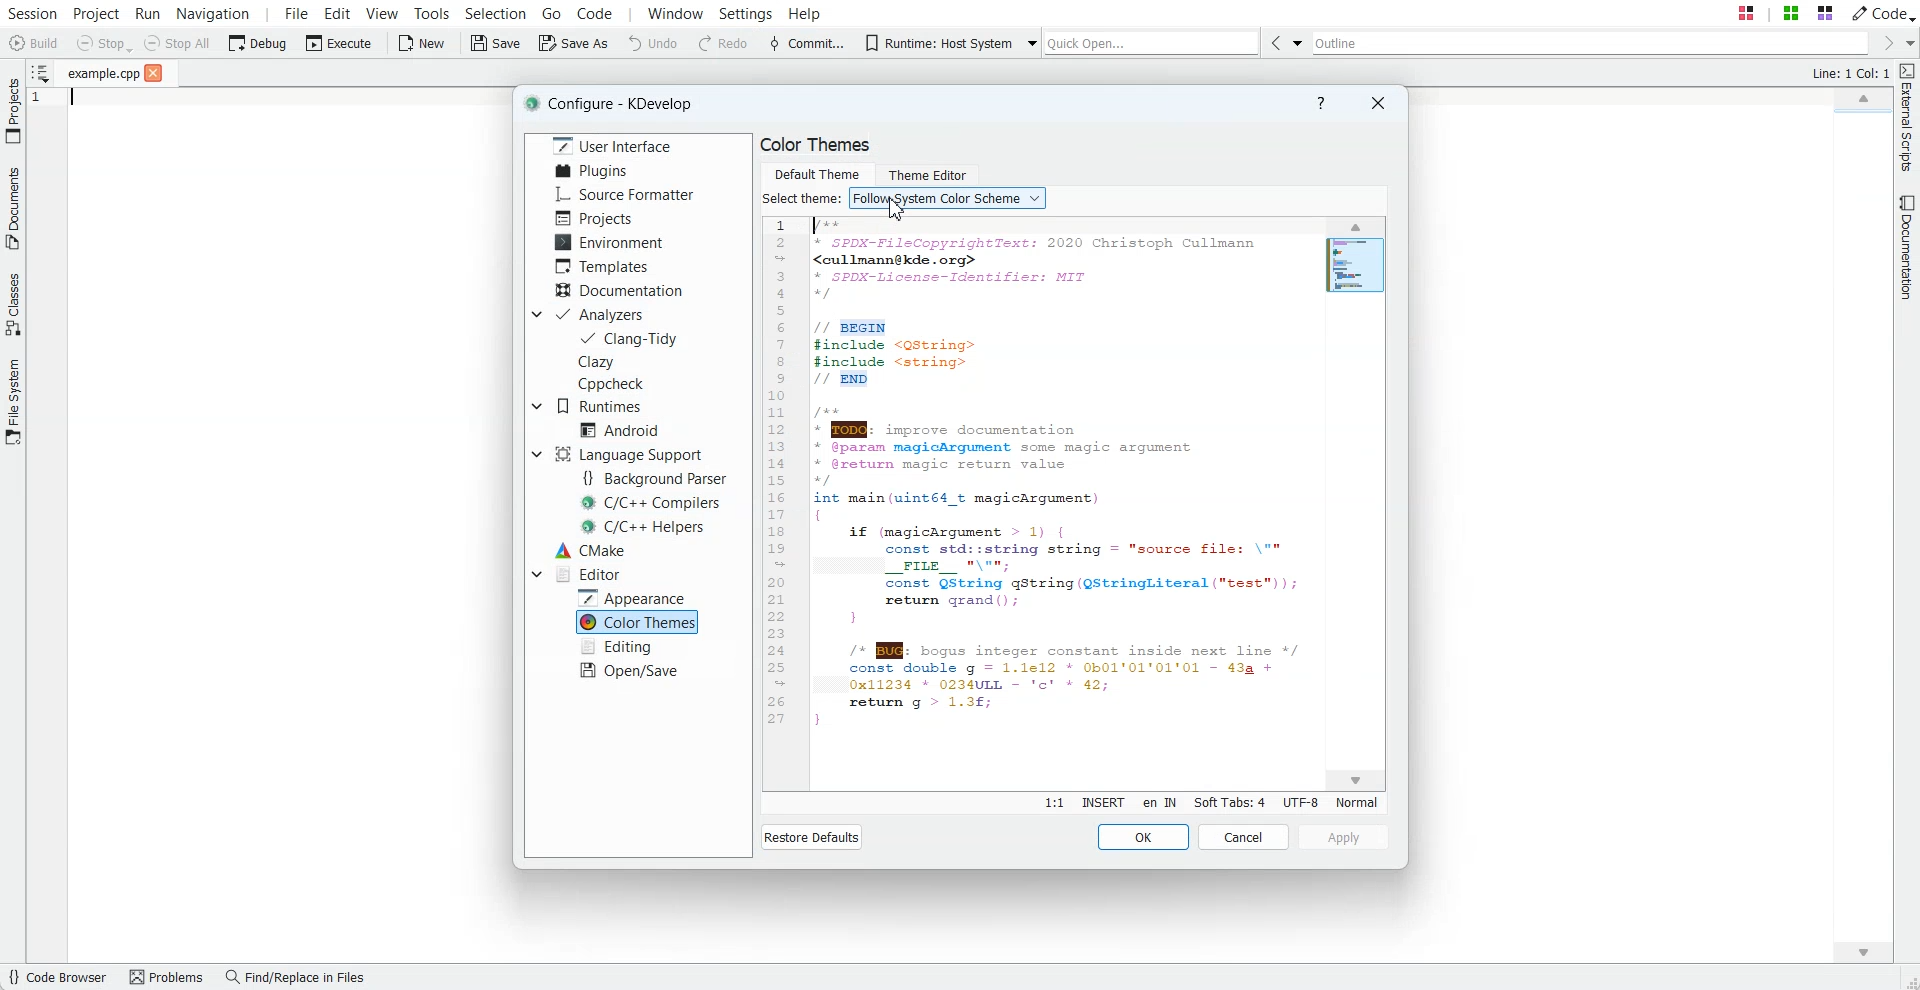 This screenshot has height=990, width=1920. What do you see at coordinates (1244, 837) in the screenshot?
I see `Cancel` at bounding box center [1244, 837].